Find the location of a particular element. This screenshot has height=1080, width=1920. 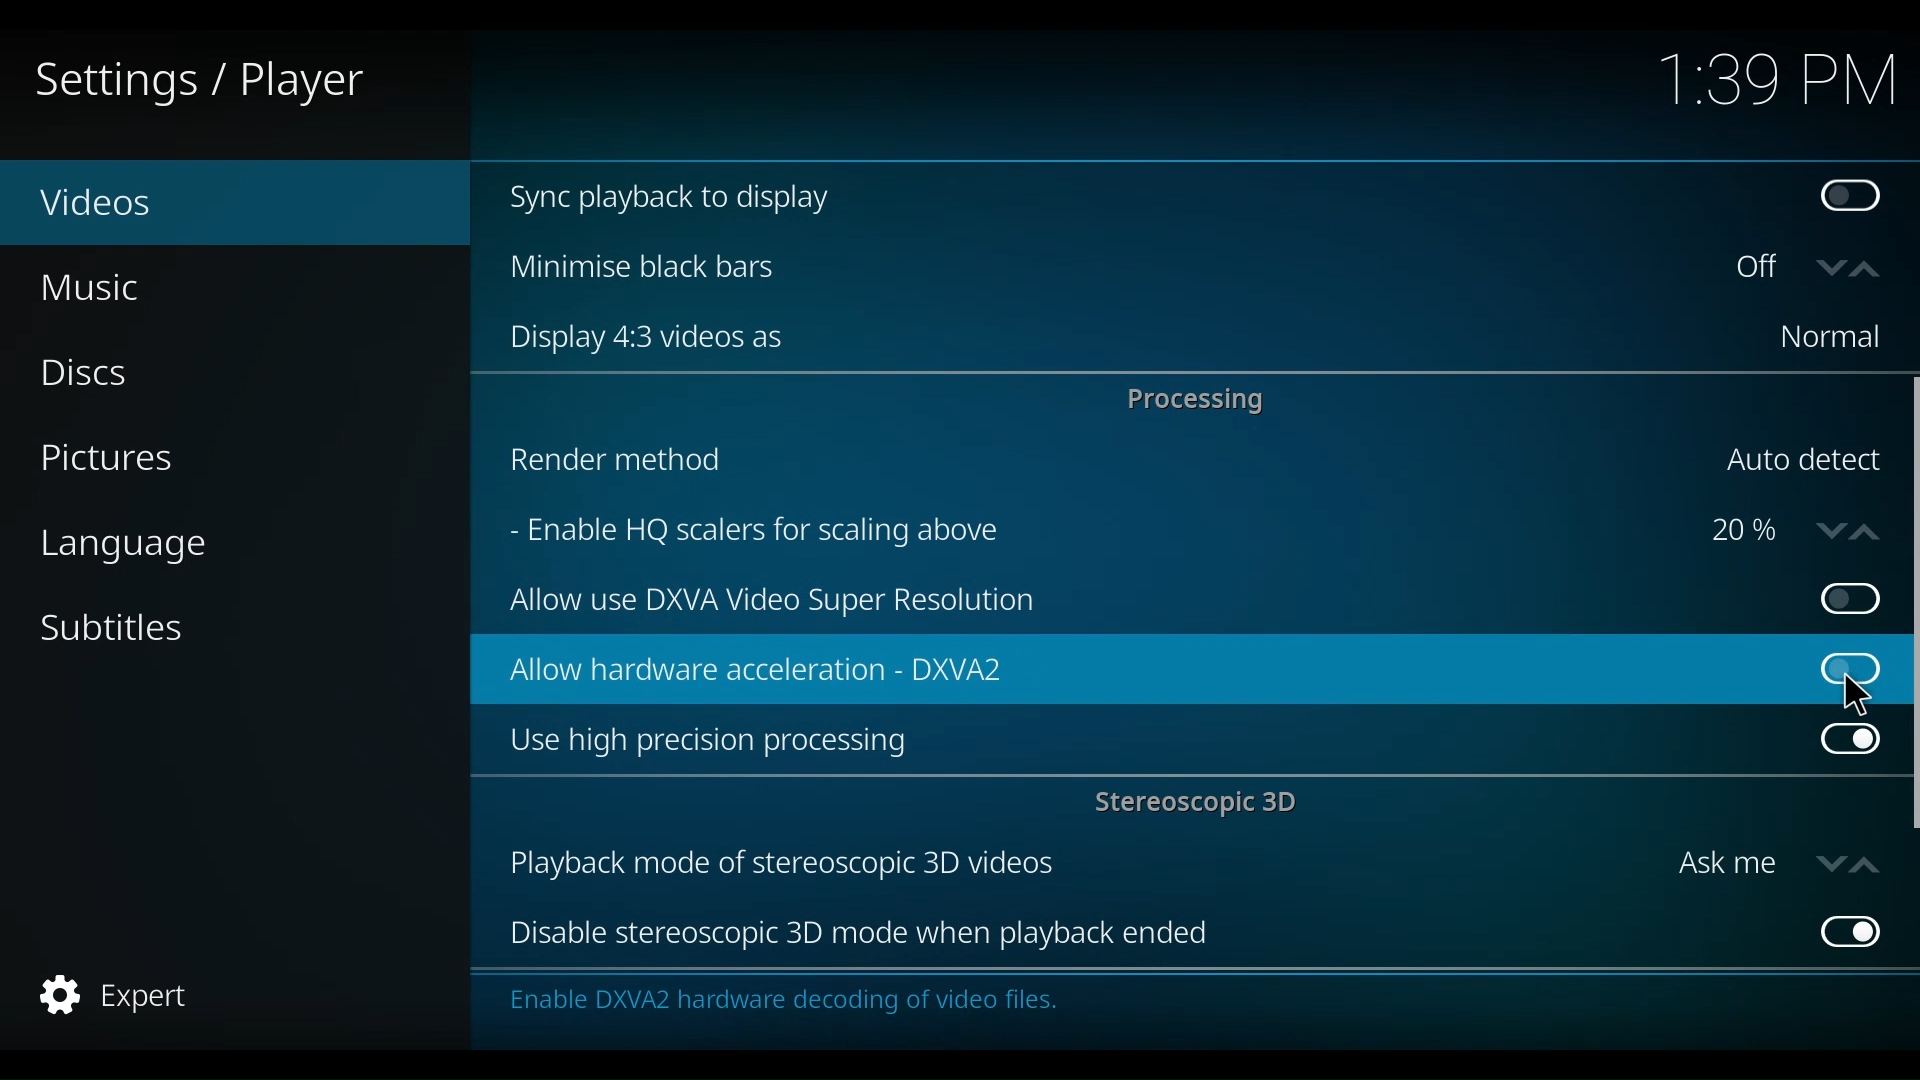

Display 4:3 videos as is located at coordinates (1113, 338).